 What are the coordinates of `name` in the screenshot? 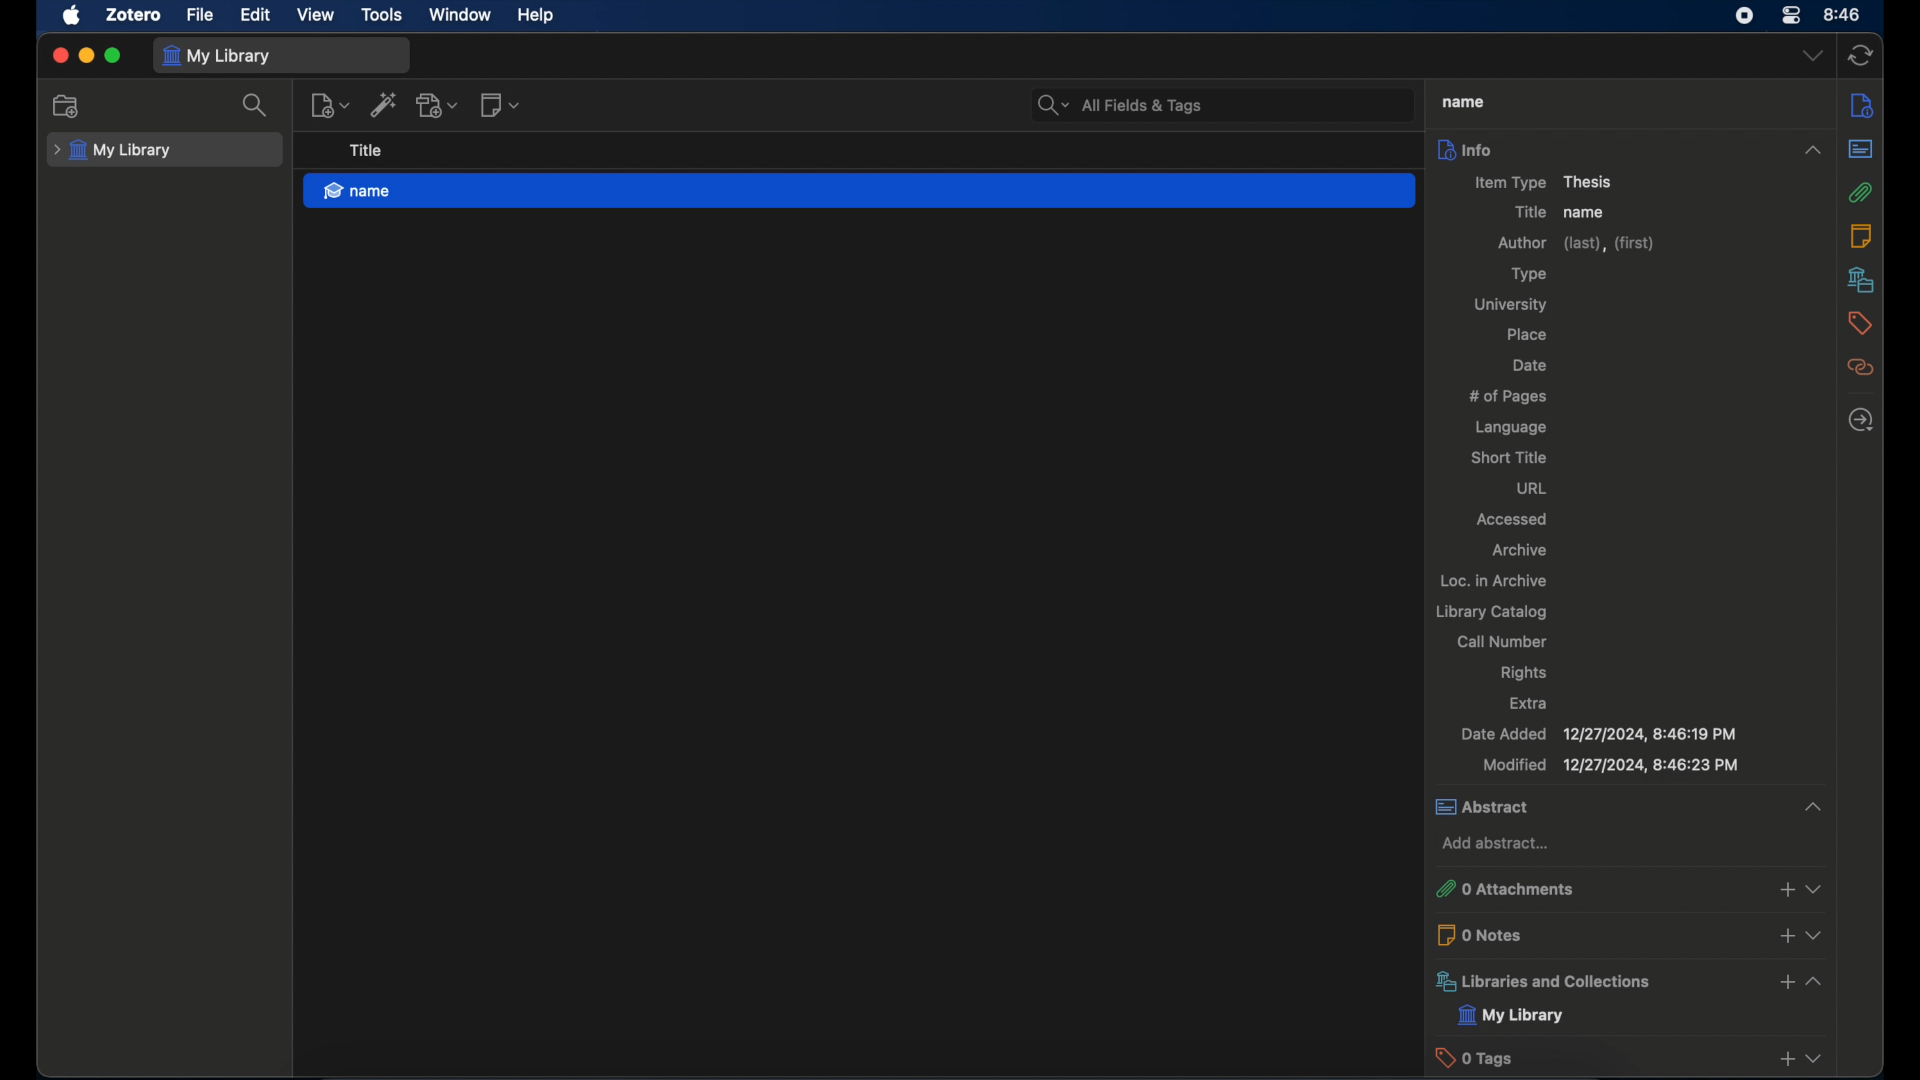 It's located at (860, 191).